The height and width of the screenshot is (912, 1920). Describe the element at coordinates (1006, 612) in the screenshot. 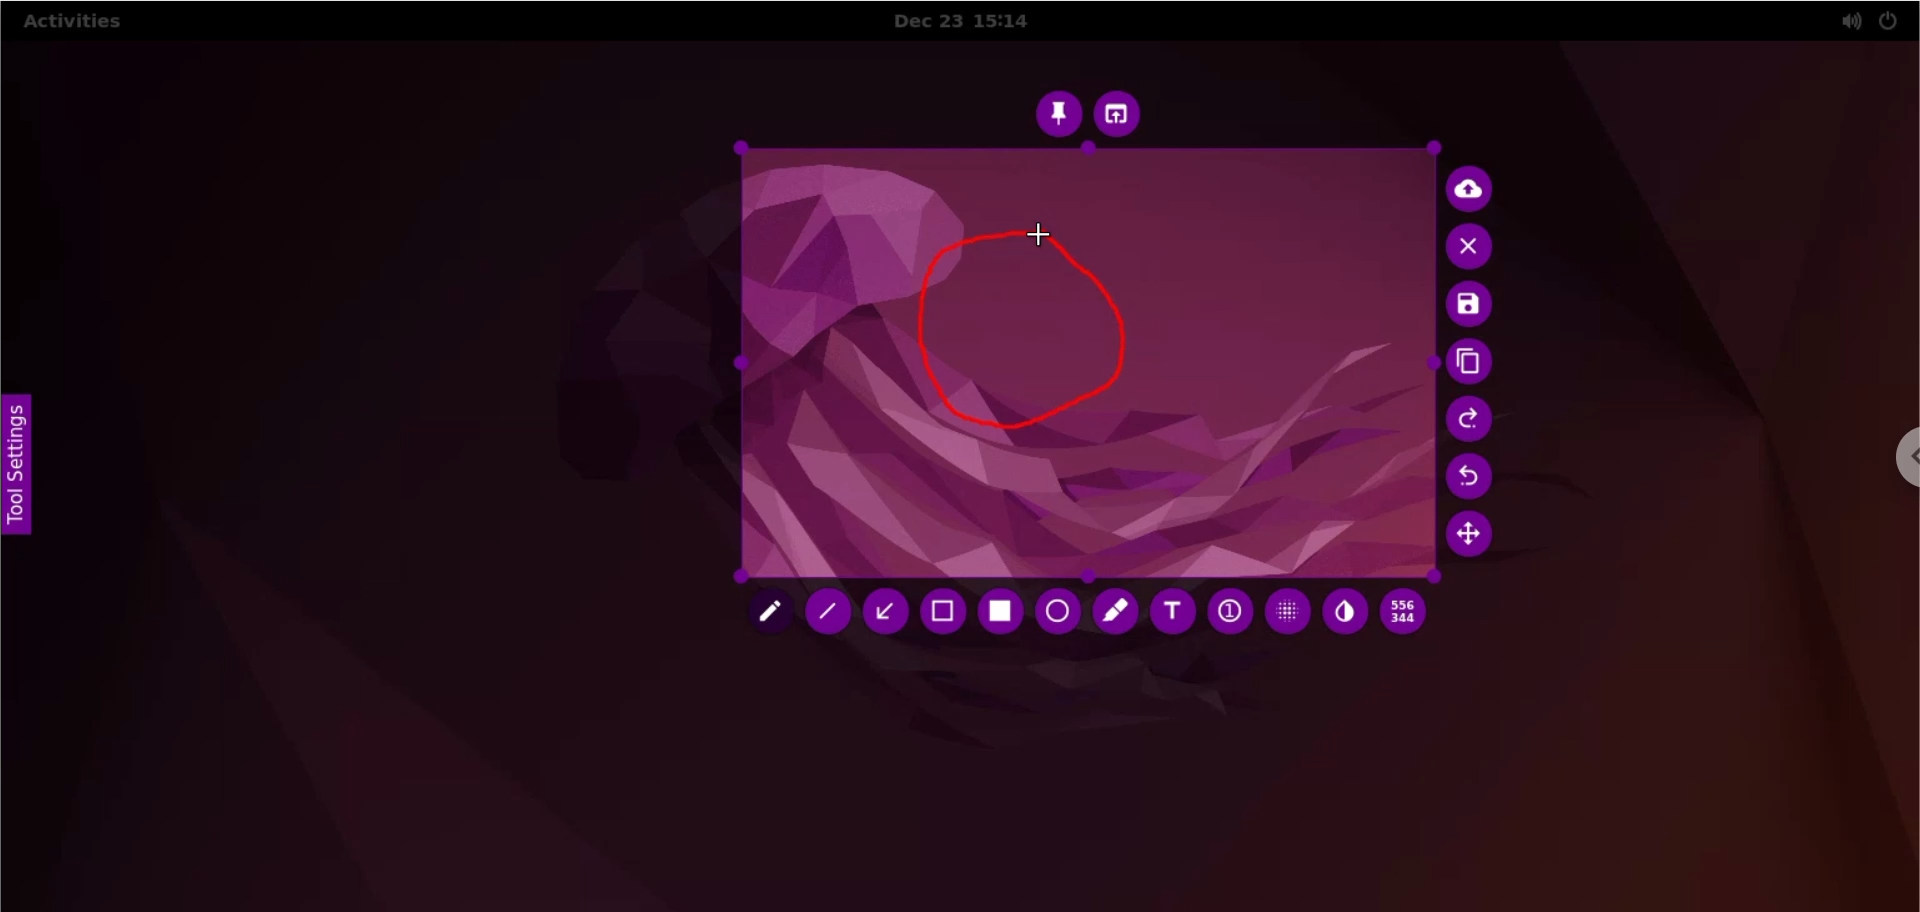

I see `rectangle` at that location.